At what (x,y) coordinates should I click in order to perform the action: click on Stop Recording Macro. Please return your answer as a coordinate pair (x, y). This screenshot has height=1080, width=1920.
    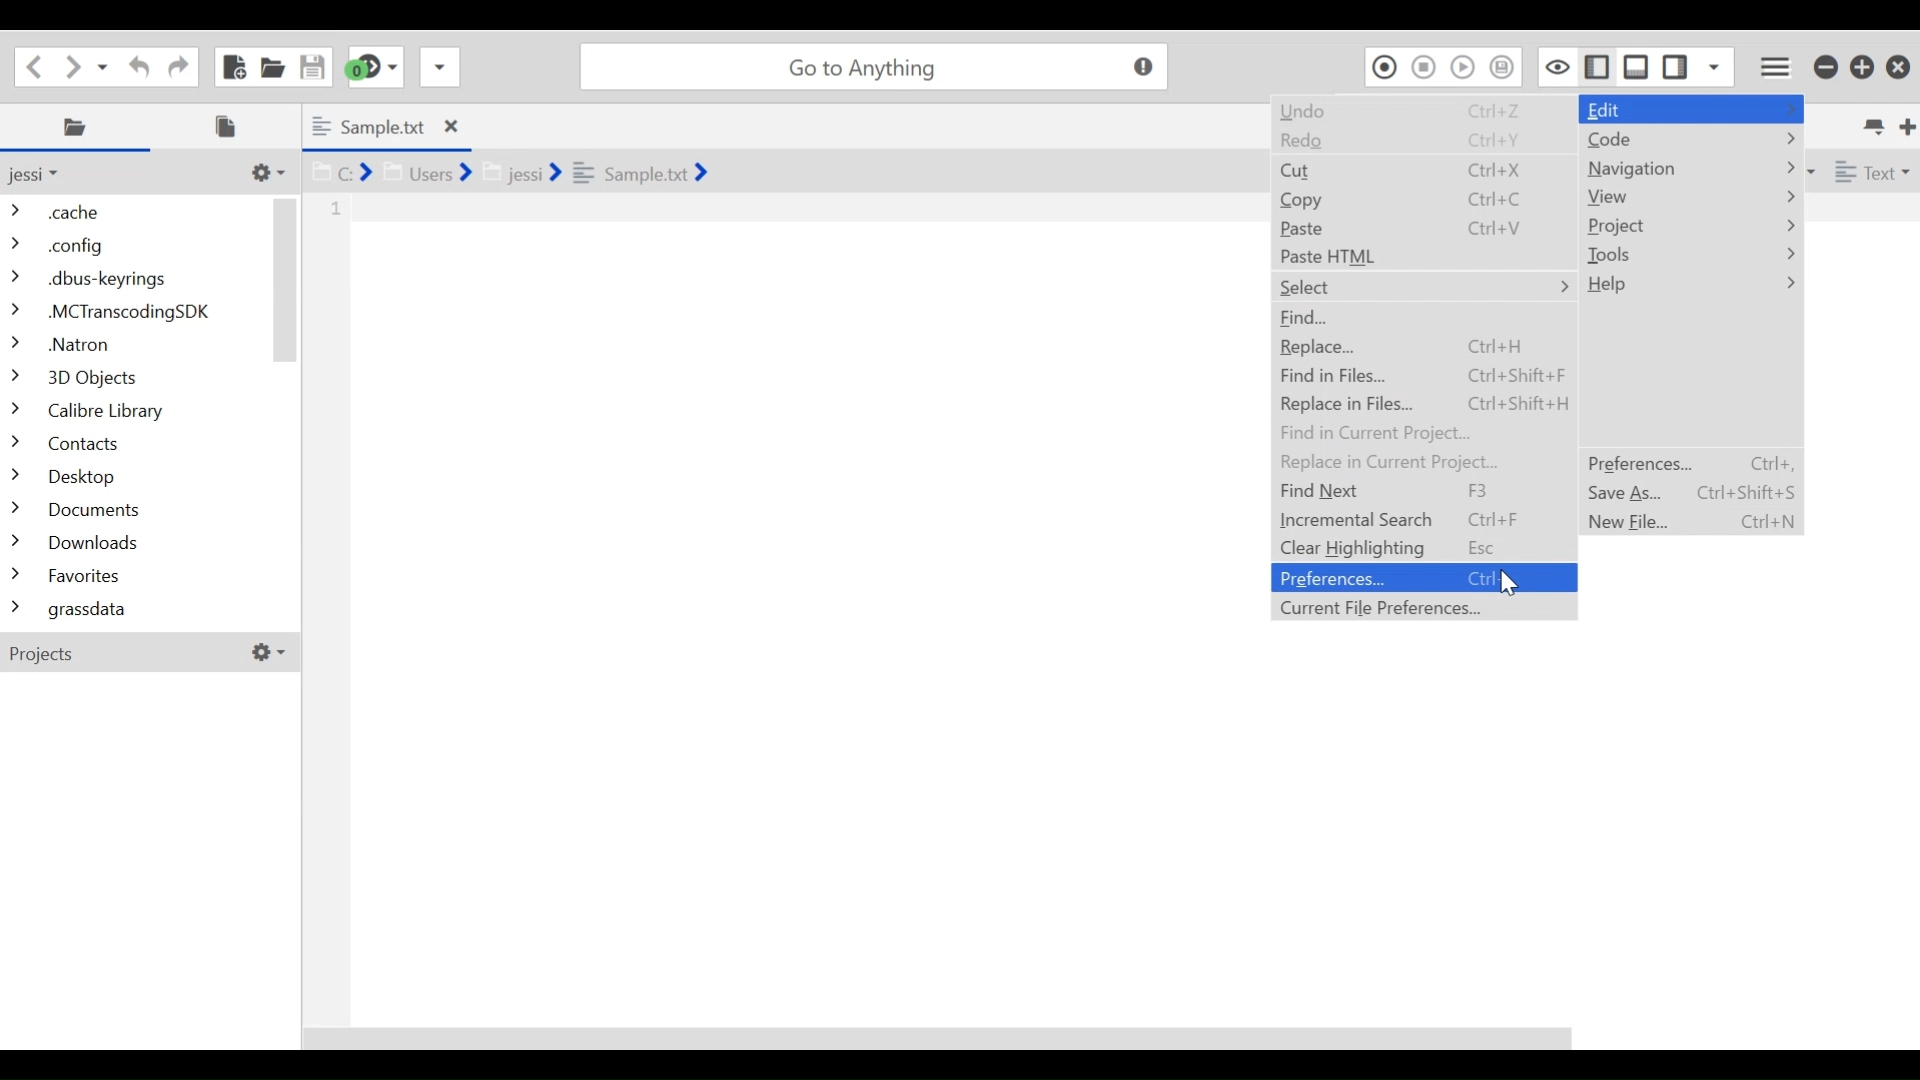
    Looking at the image, I should click on (1425, 66).